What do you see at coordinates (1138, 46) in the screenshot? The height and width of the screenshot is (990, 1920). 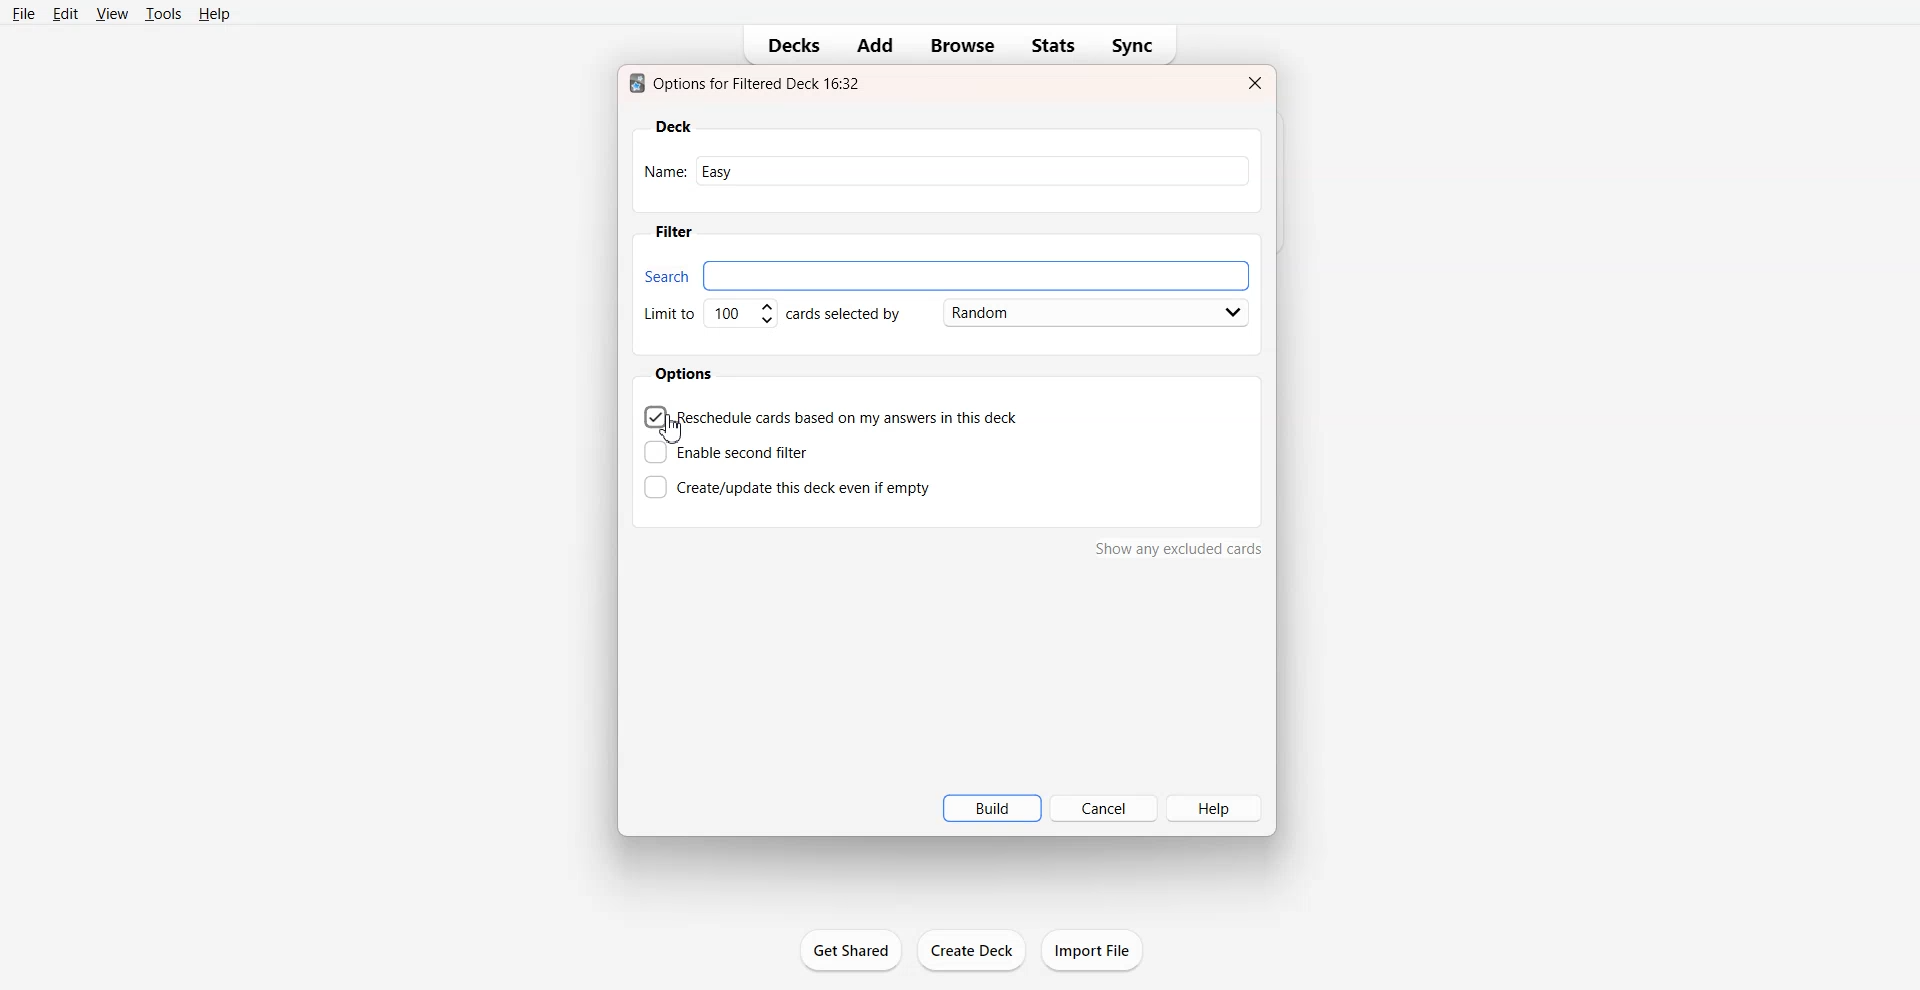 I see `Sync` at bounding box center [1138, 46].